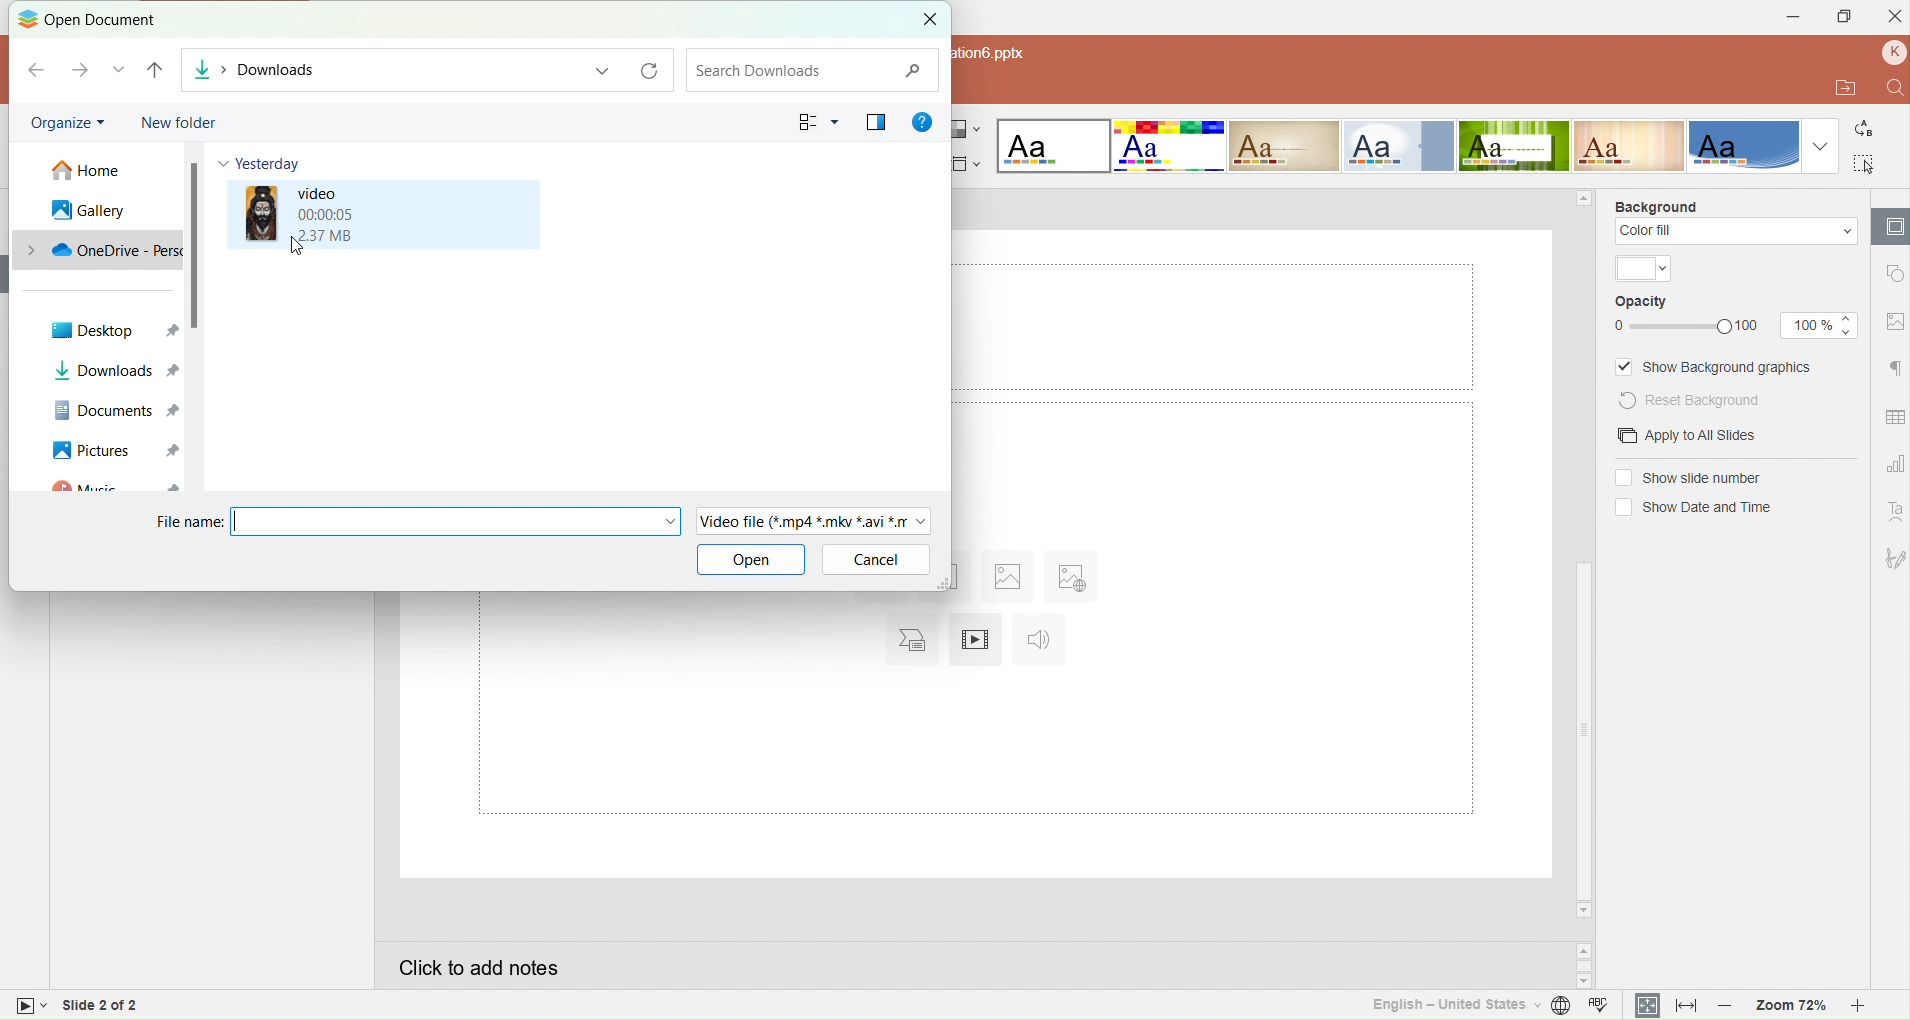 This screenshot has height=1020, width=1910. Describe the element at coordinates (1690, 327) in the screenshot. I see `Opacity Slider` at that location.